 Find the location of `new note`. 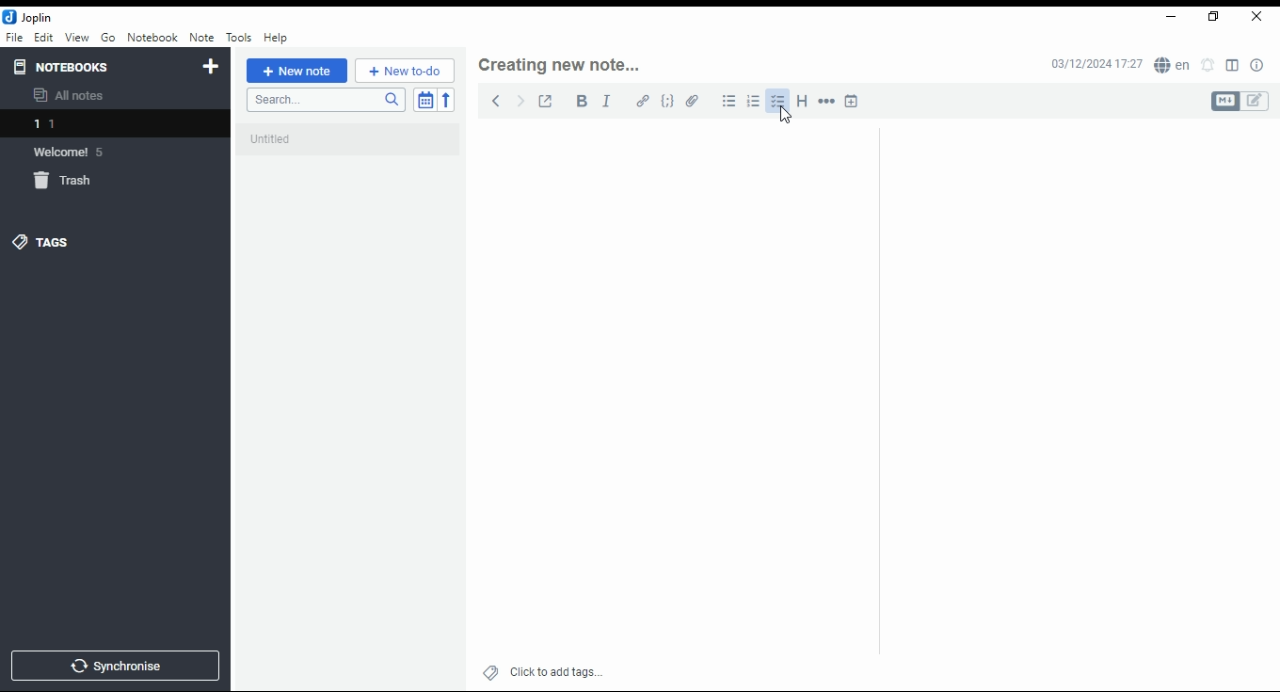

new note is located at coordinates (297, 71).